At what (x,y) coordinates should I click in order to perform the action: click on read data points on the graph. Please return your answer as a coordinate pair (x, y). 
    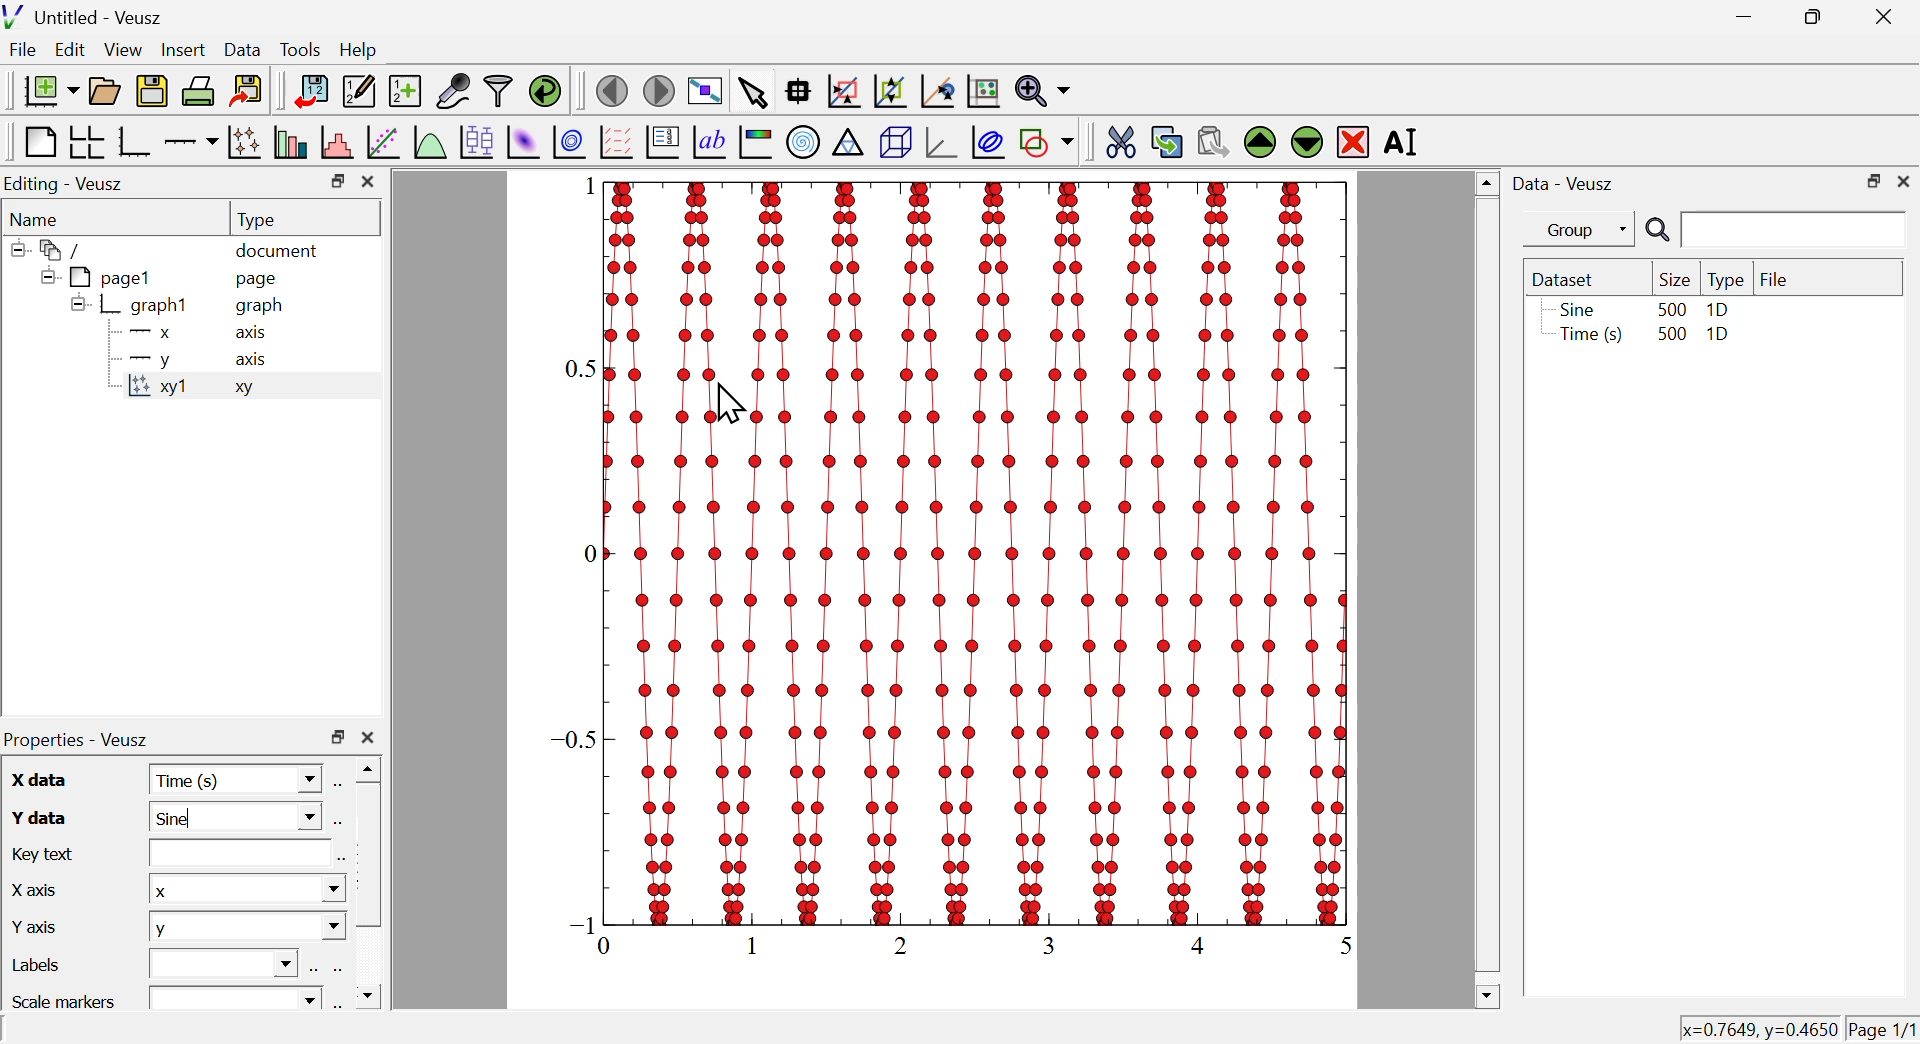
    Looking at the image, I should click on (800, 92).